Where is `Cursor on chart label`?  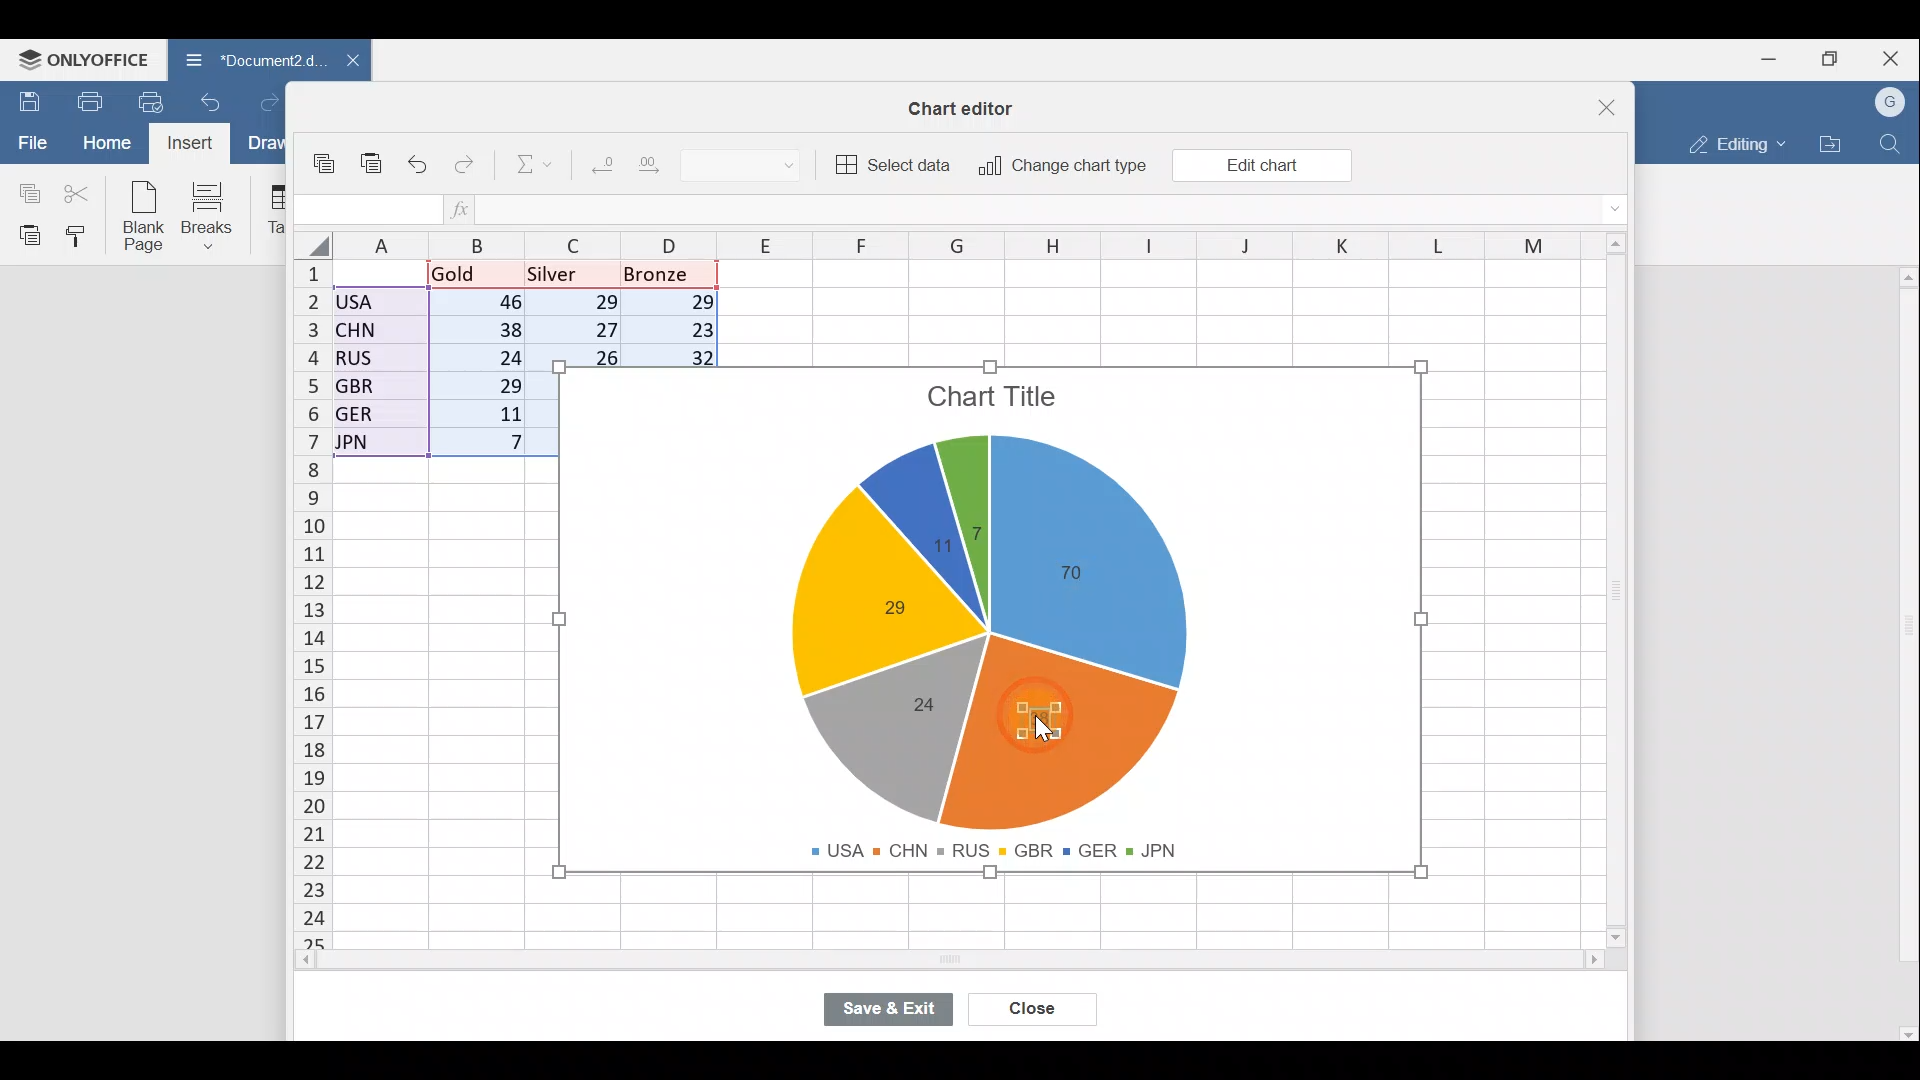
Cursor on chart label is located at coordinates (1049, 711).